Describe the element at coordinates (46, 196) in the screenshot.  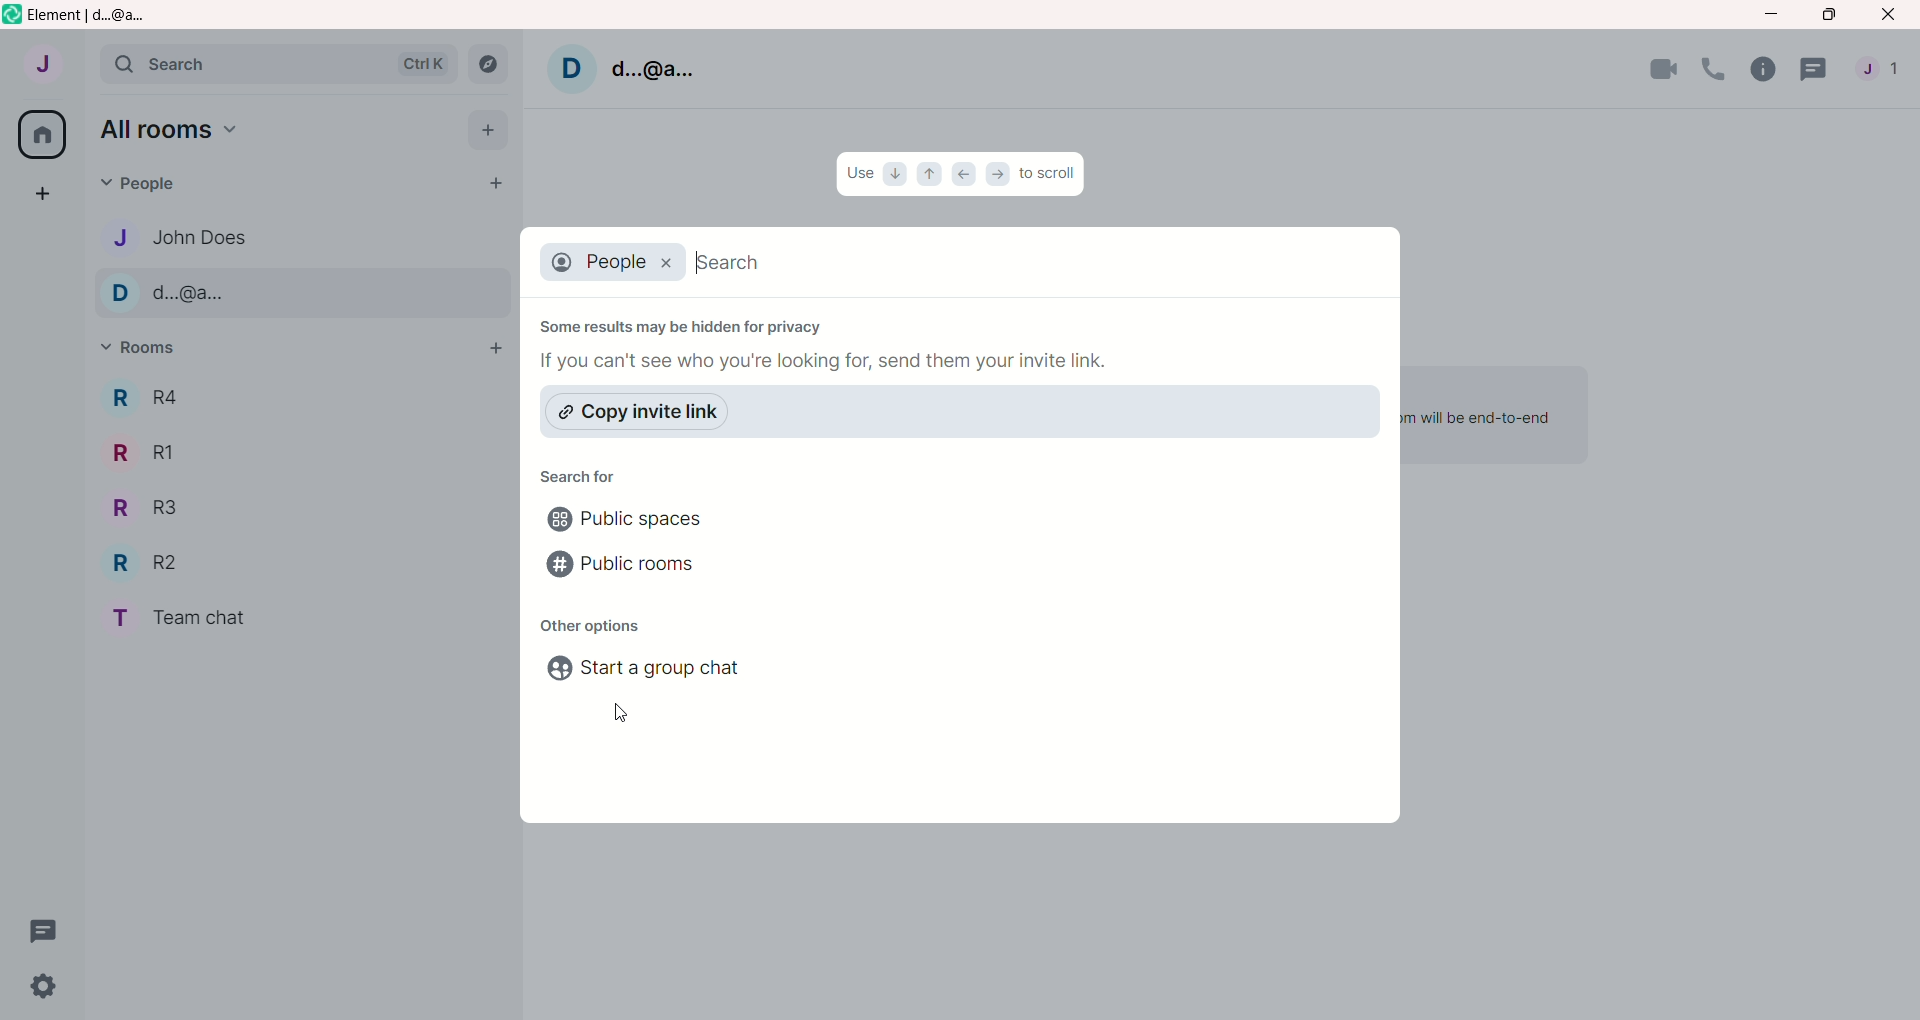
I see `create a space` at that location.